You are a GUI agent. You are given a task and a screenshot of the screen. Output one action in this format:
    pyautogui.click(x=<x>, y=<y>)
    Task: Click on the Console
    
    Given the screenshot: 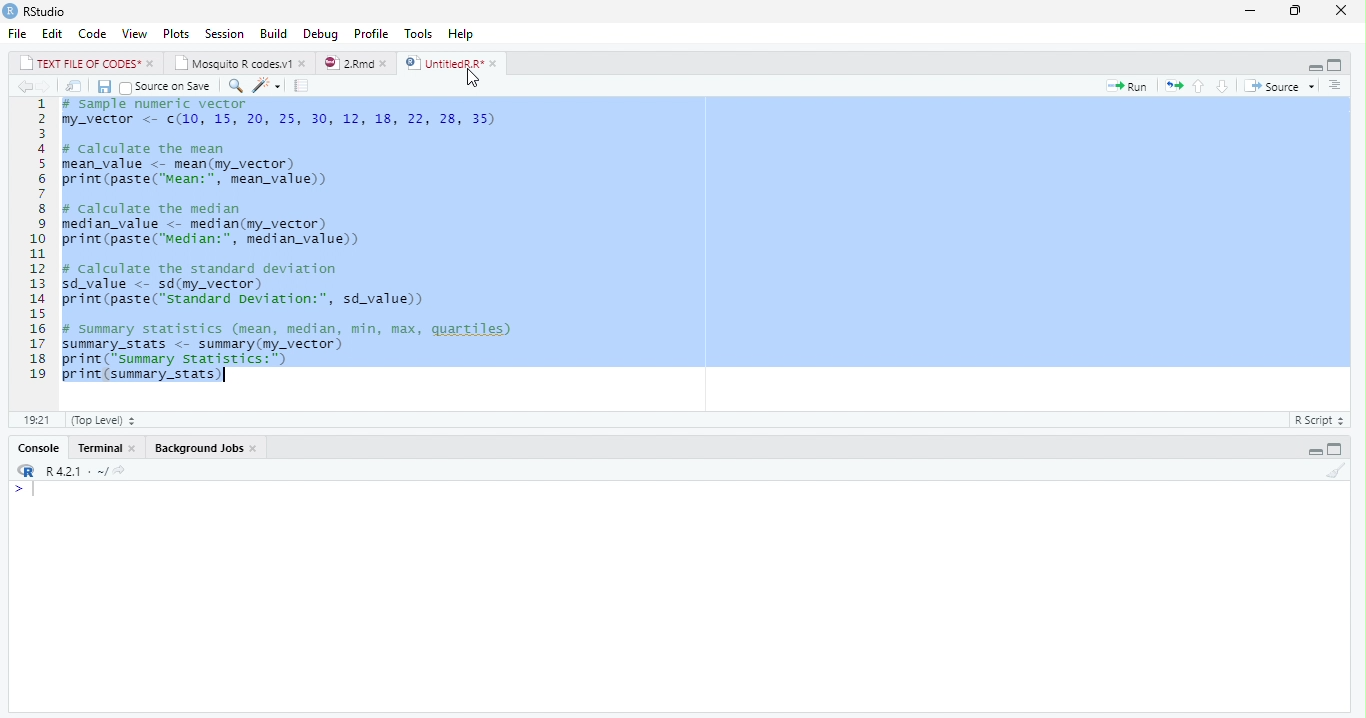 What is the action you would take?
    pyautogui.click(x=41, y=449)
    